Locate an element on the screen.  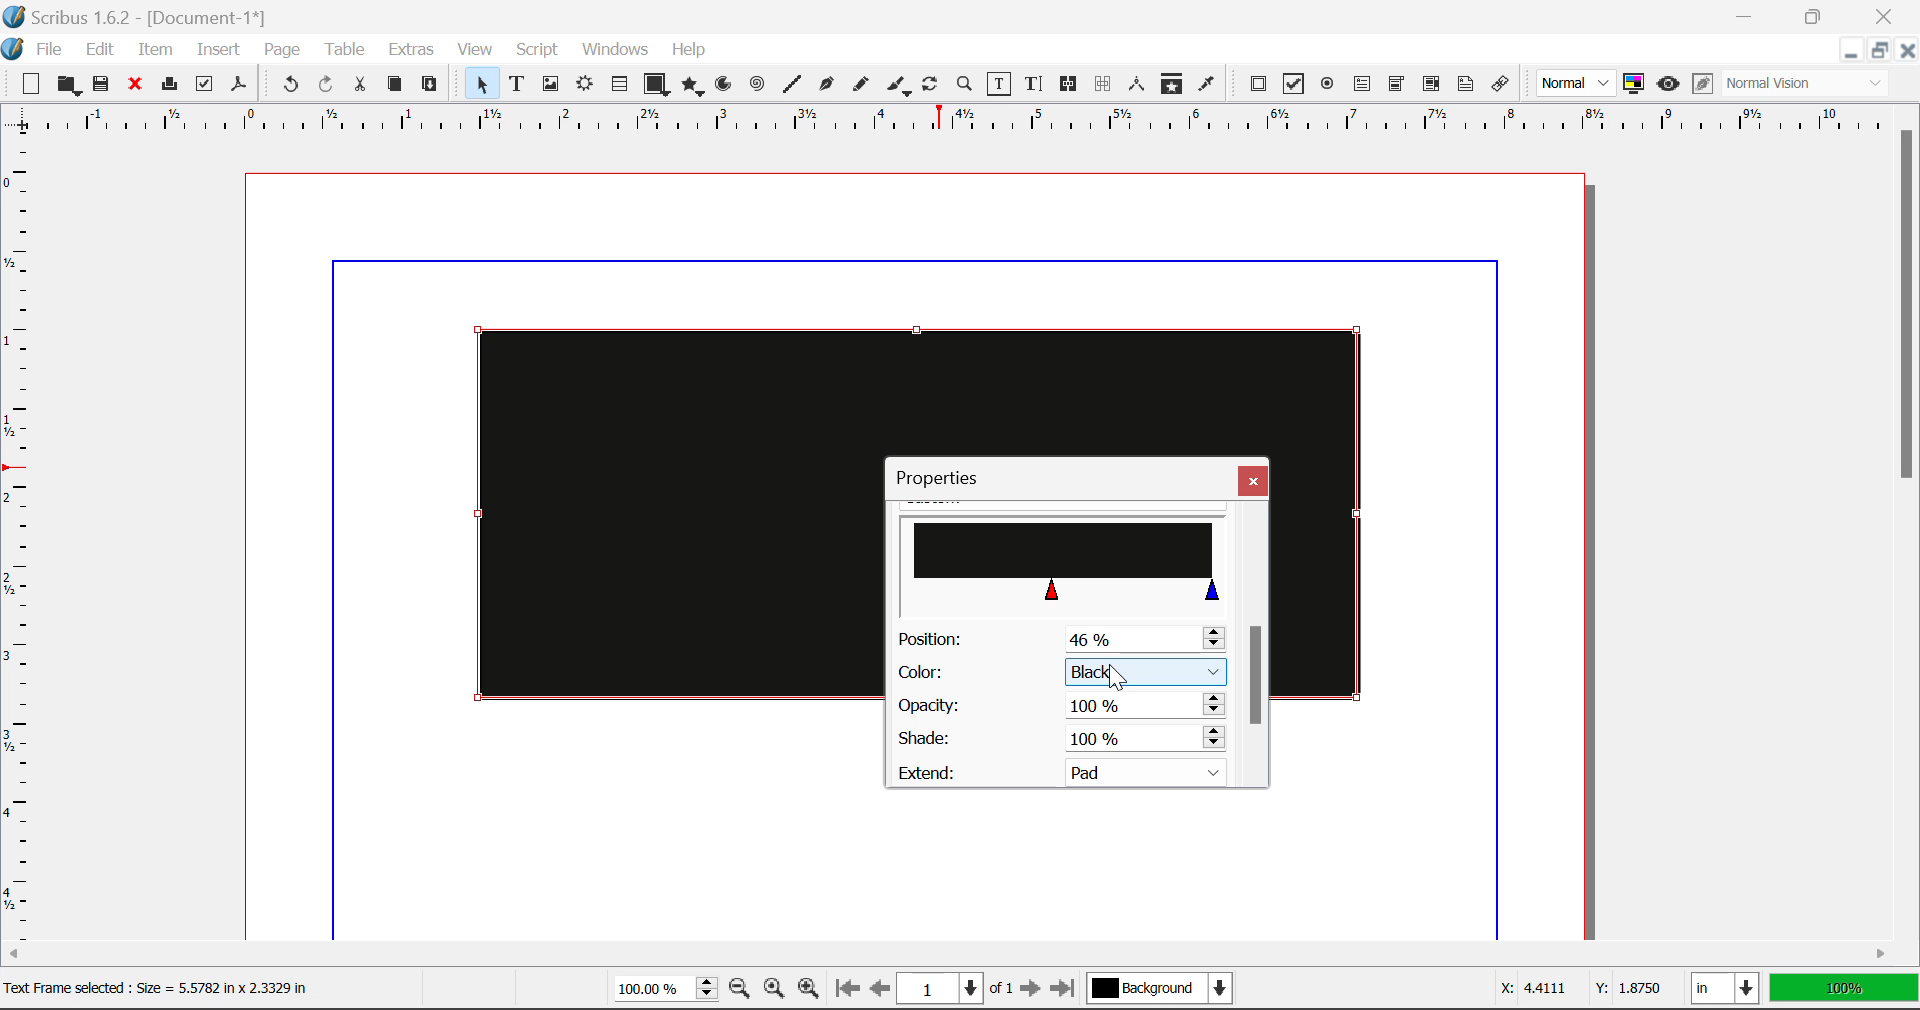
Zoom 100% is located at coordinates (666, 991).